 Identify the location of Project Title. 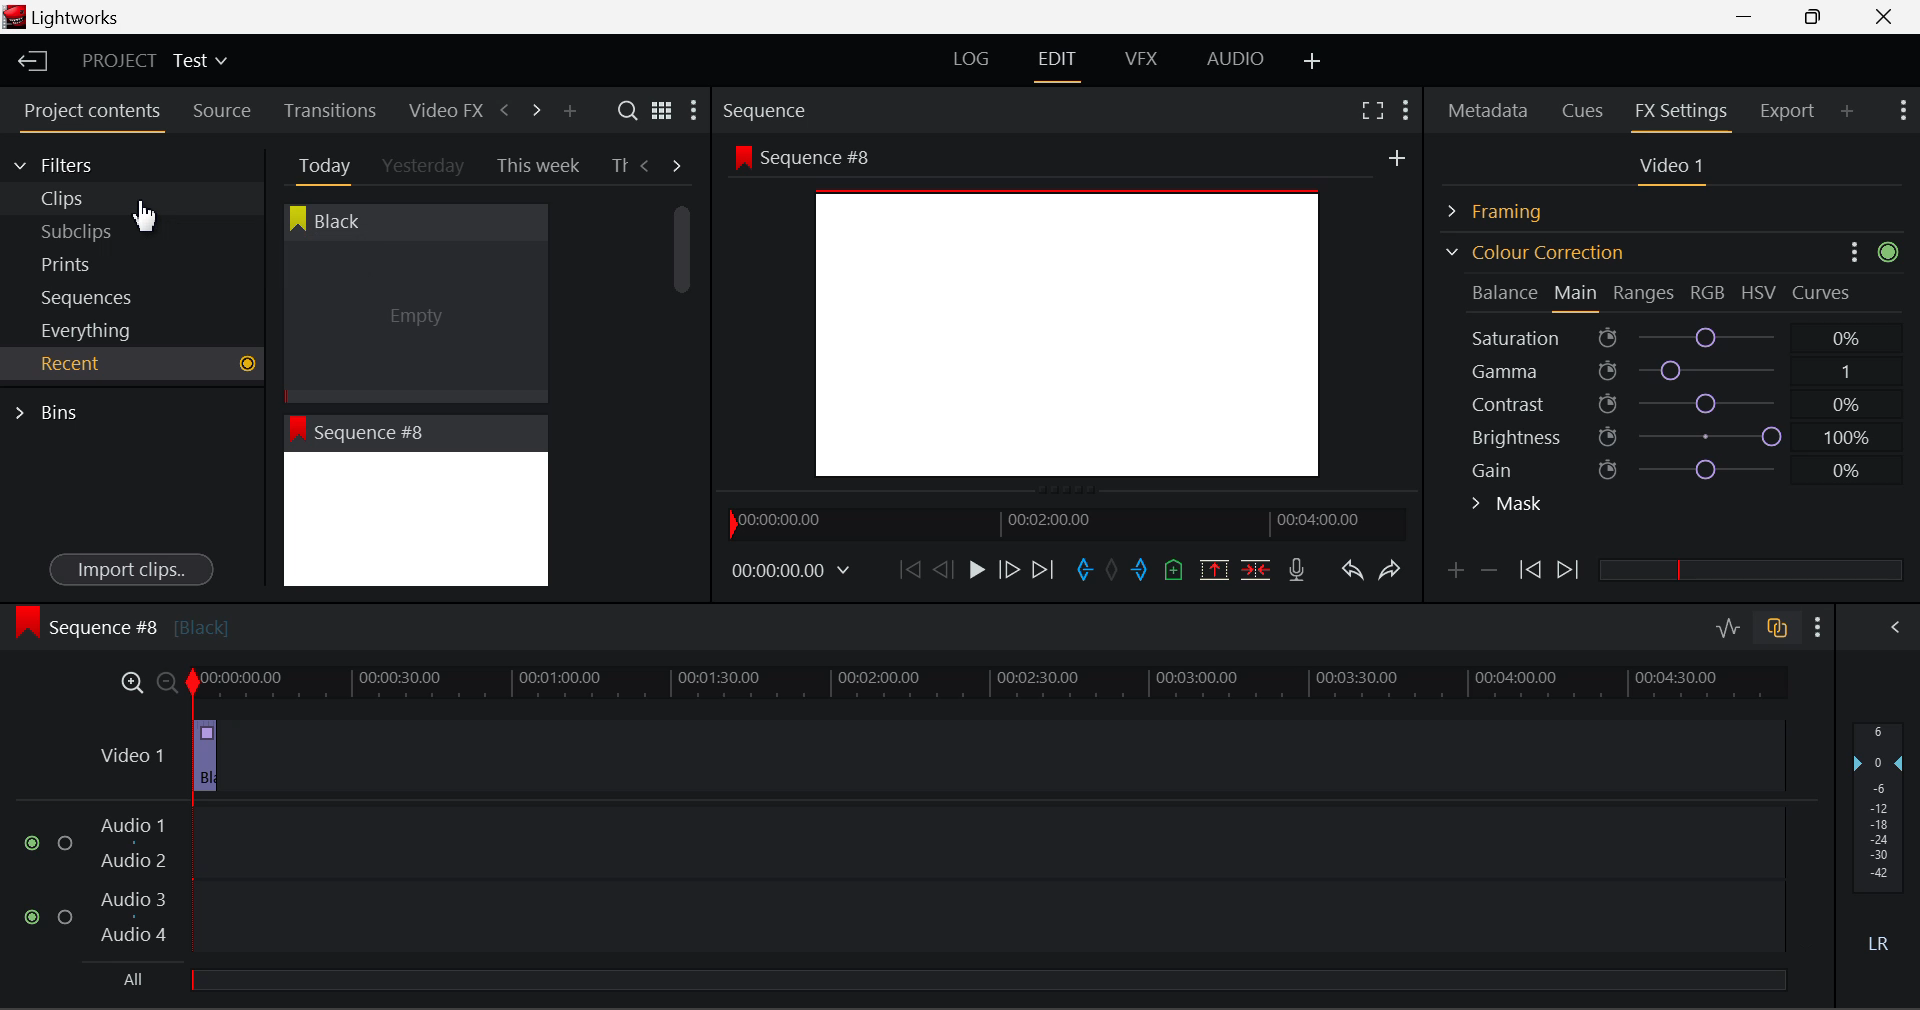
(155, 62).